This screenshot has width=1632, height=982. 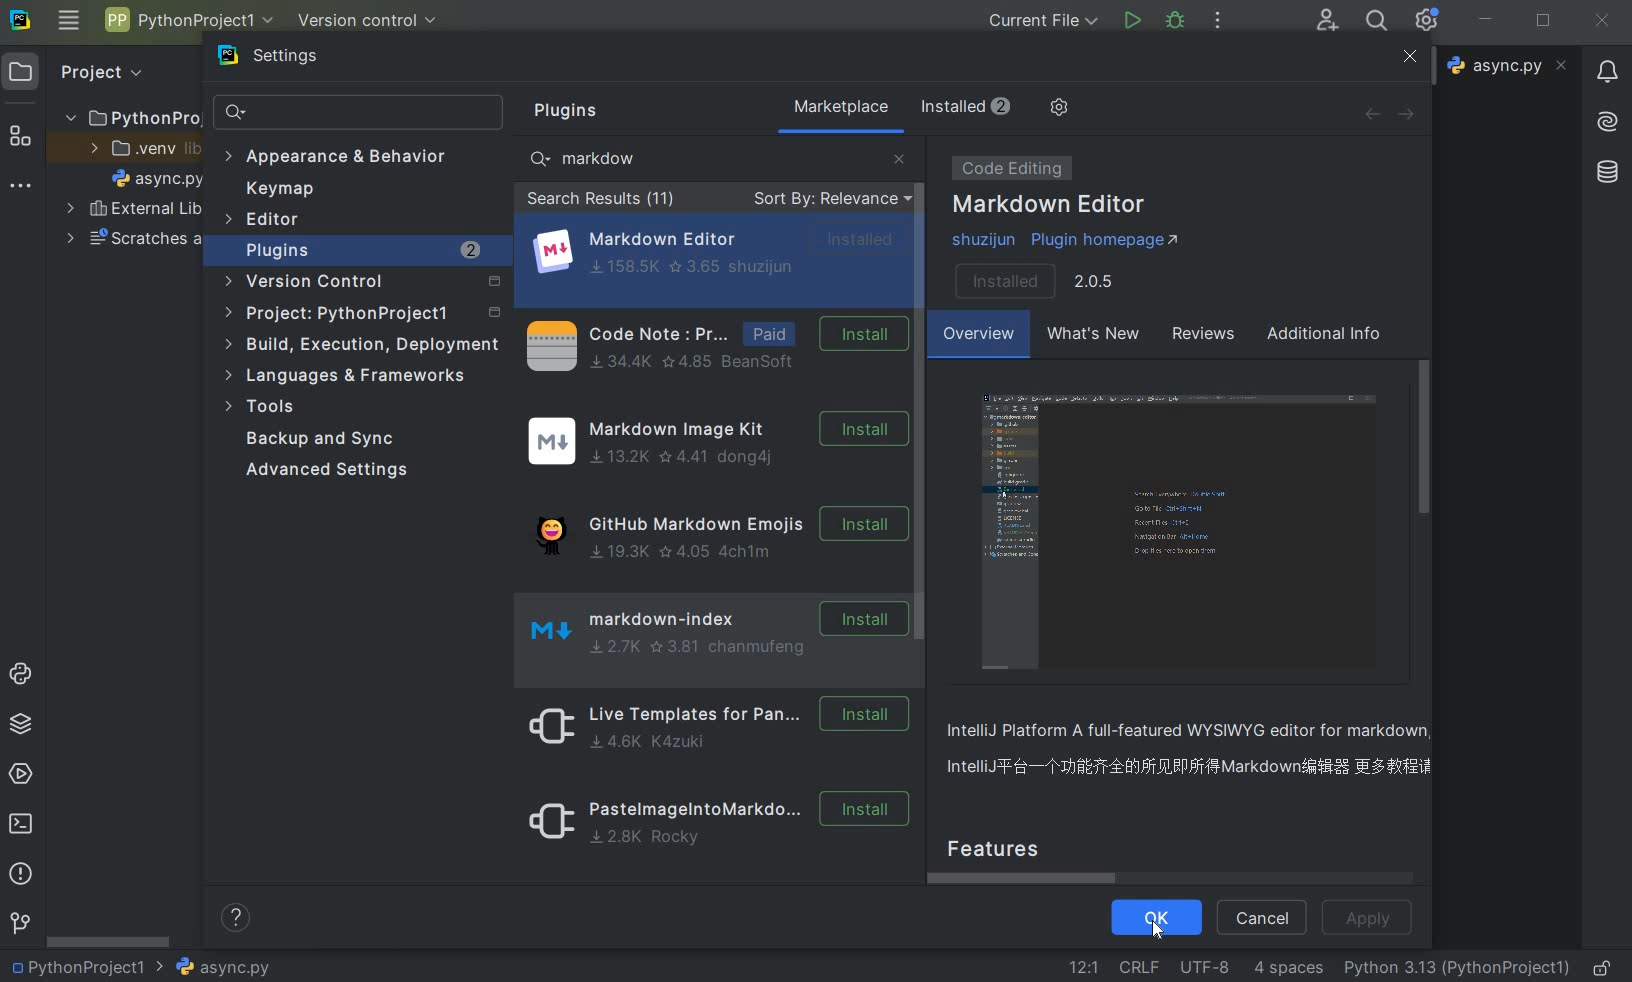 What do you see at coordinates (101, 73) in the screenshot?
I see `Project` at bounding box center [101, 73].